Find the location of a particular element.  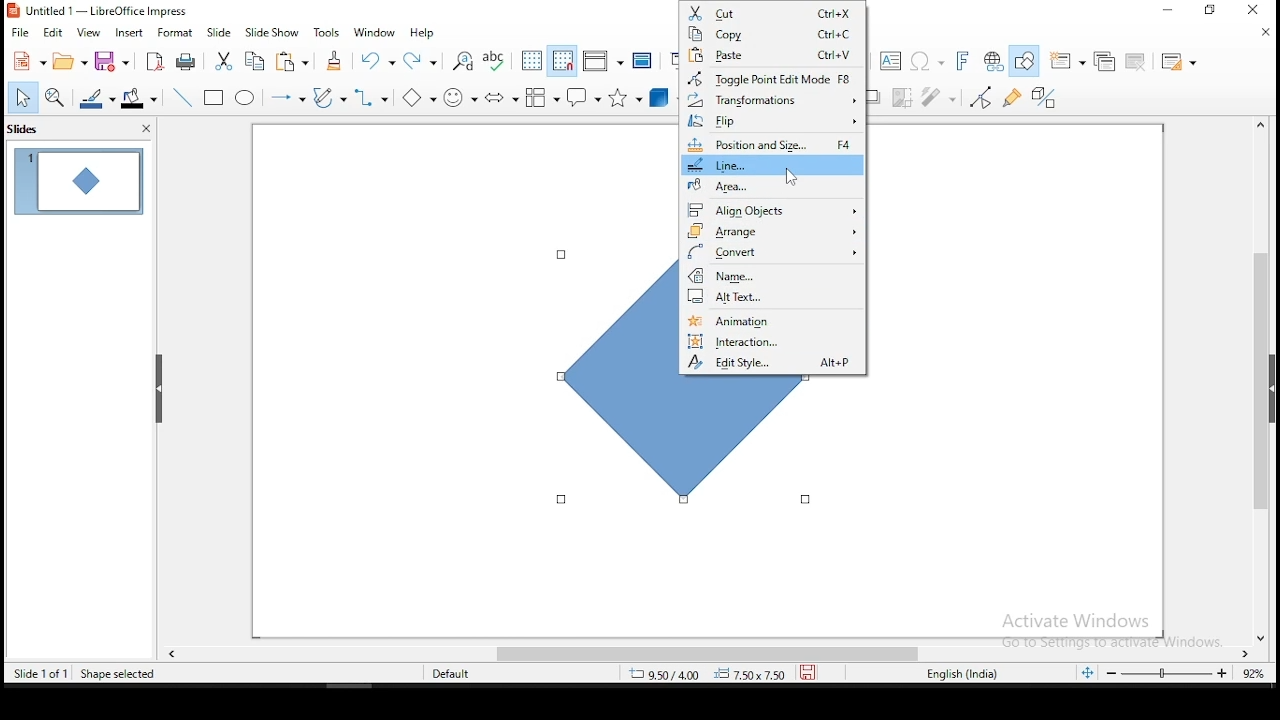

fill color is located at coordinates (139, 99).